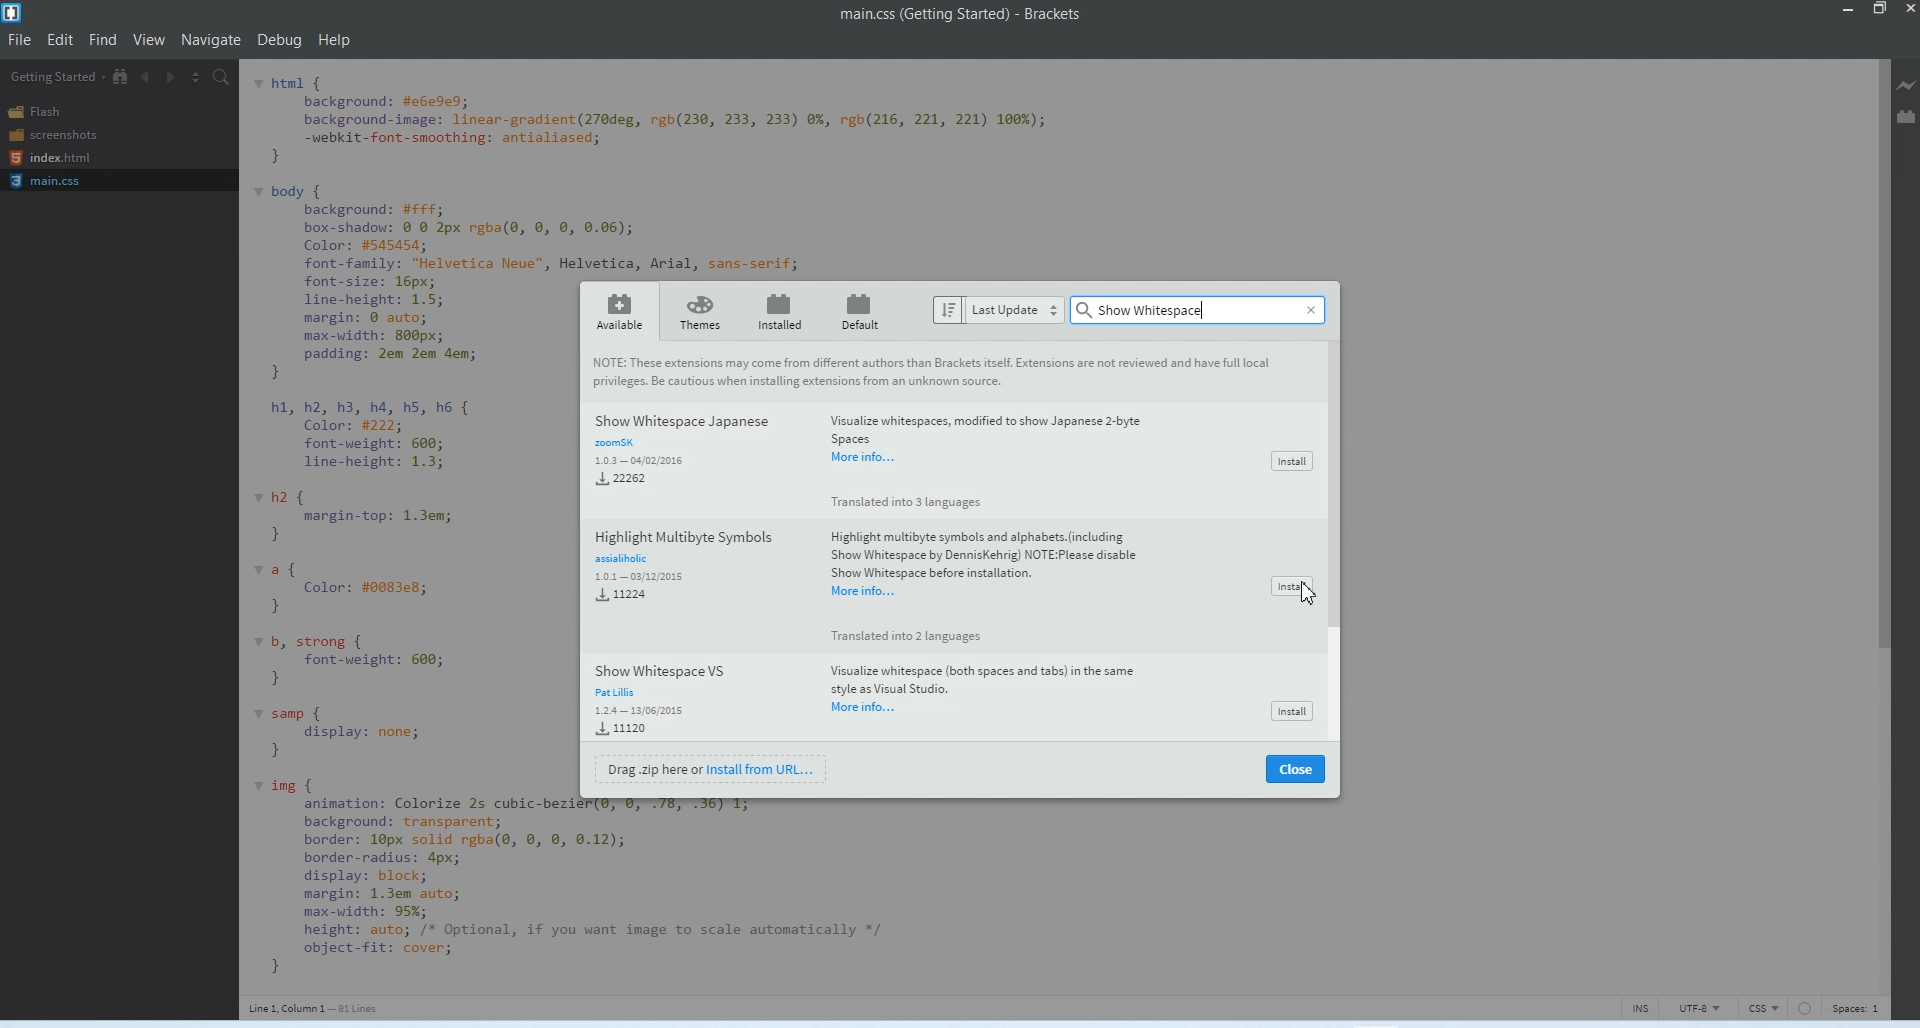  Describe the element at coordinates (619, 310) in the screenshot. I see `Available` at that location.